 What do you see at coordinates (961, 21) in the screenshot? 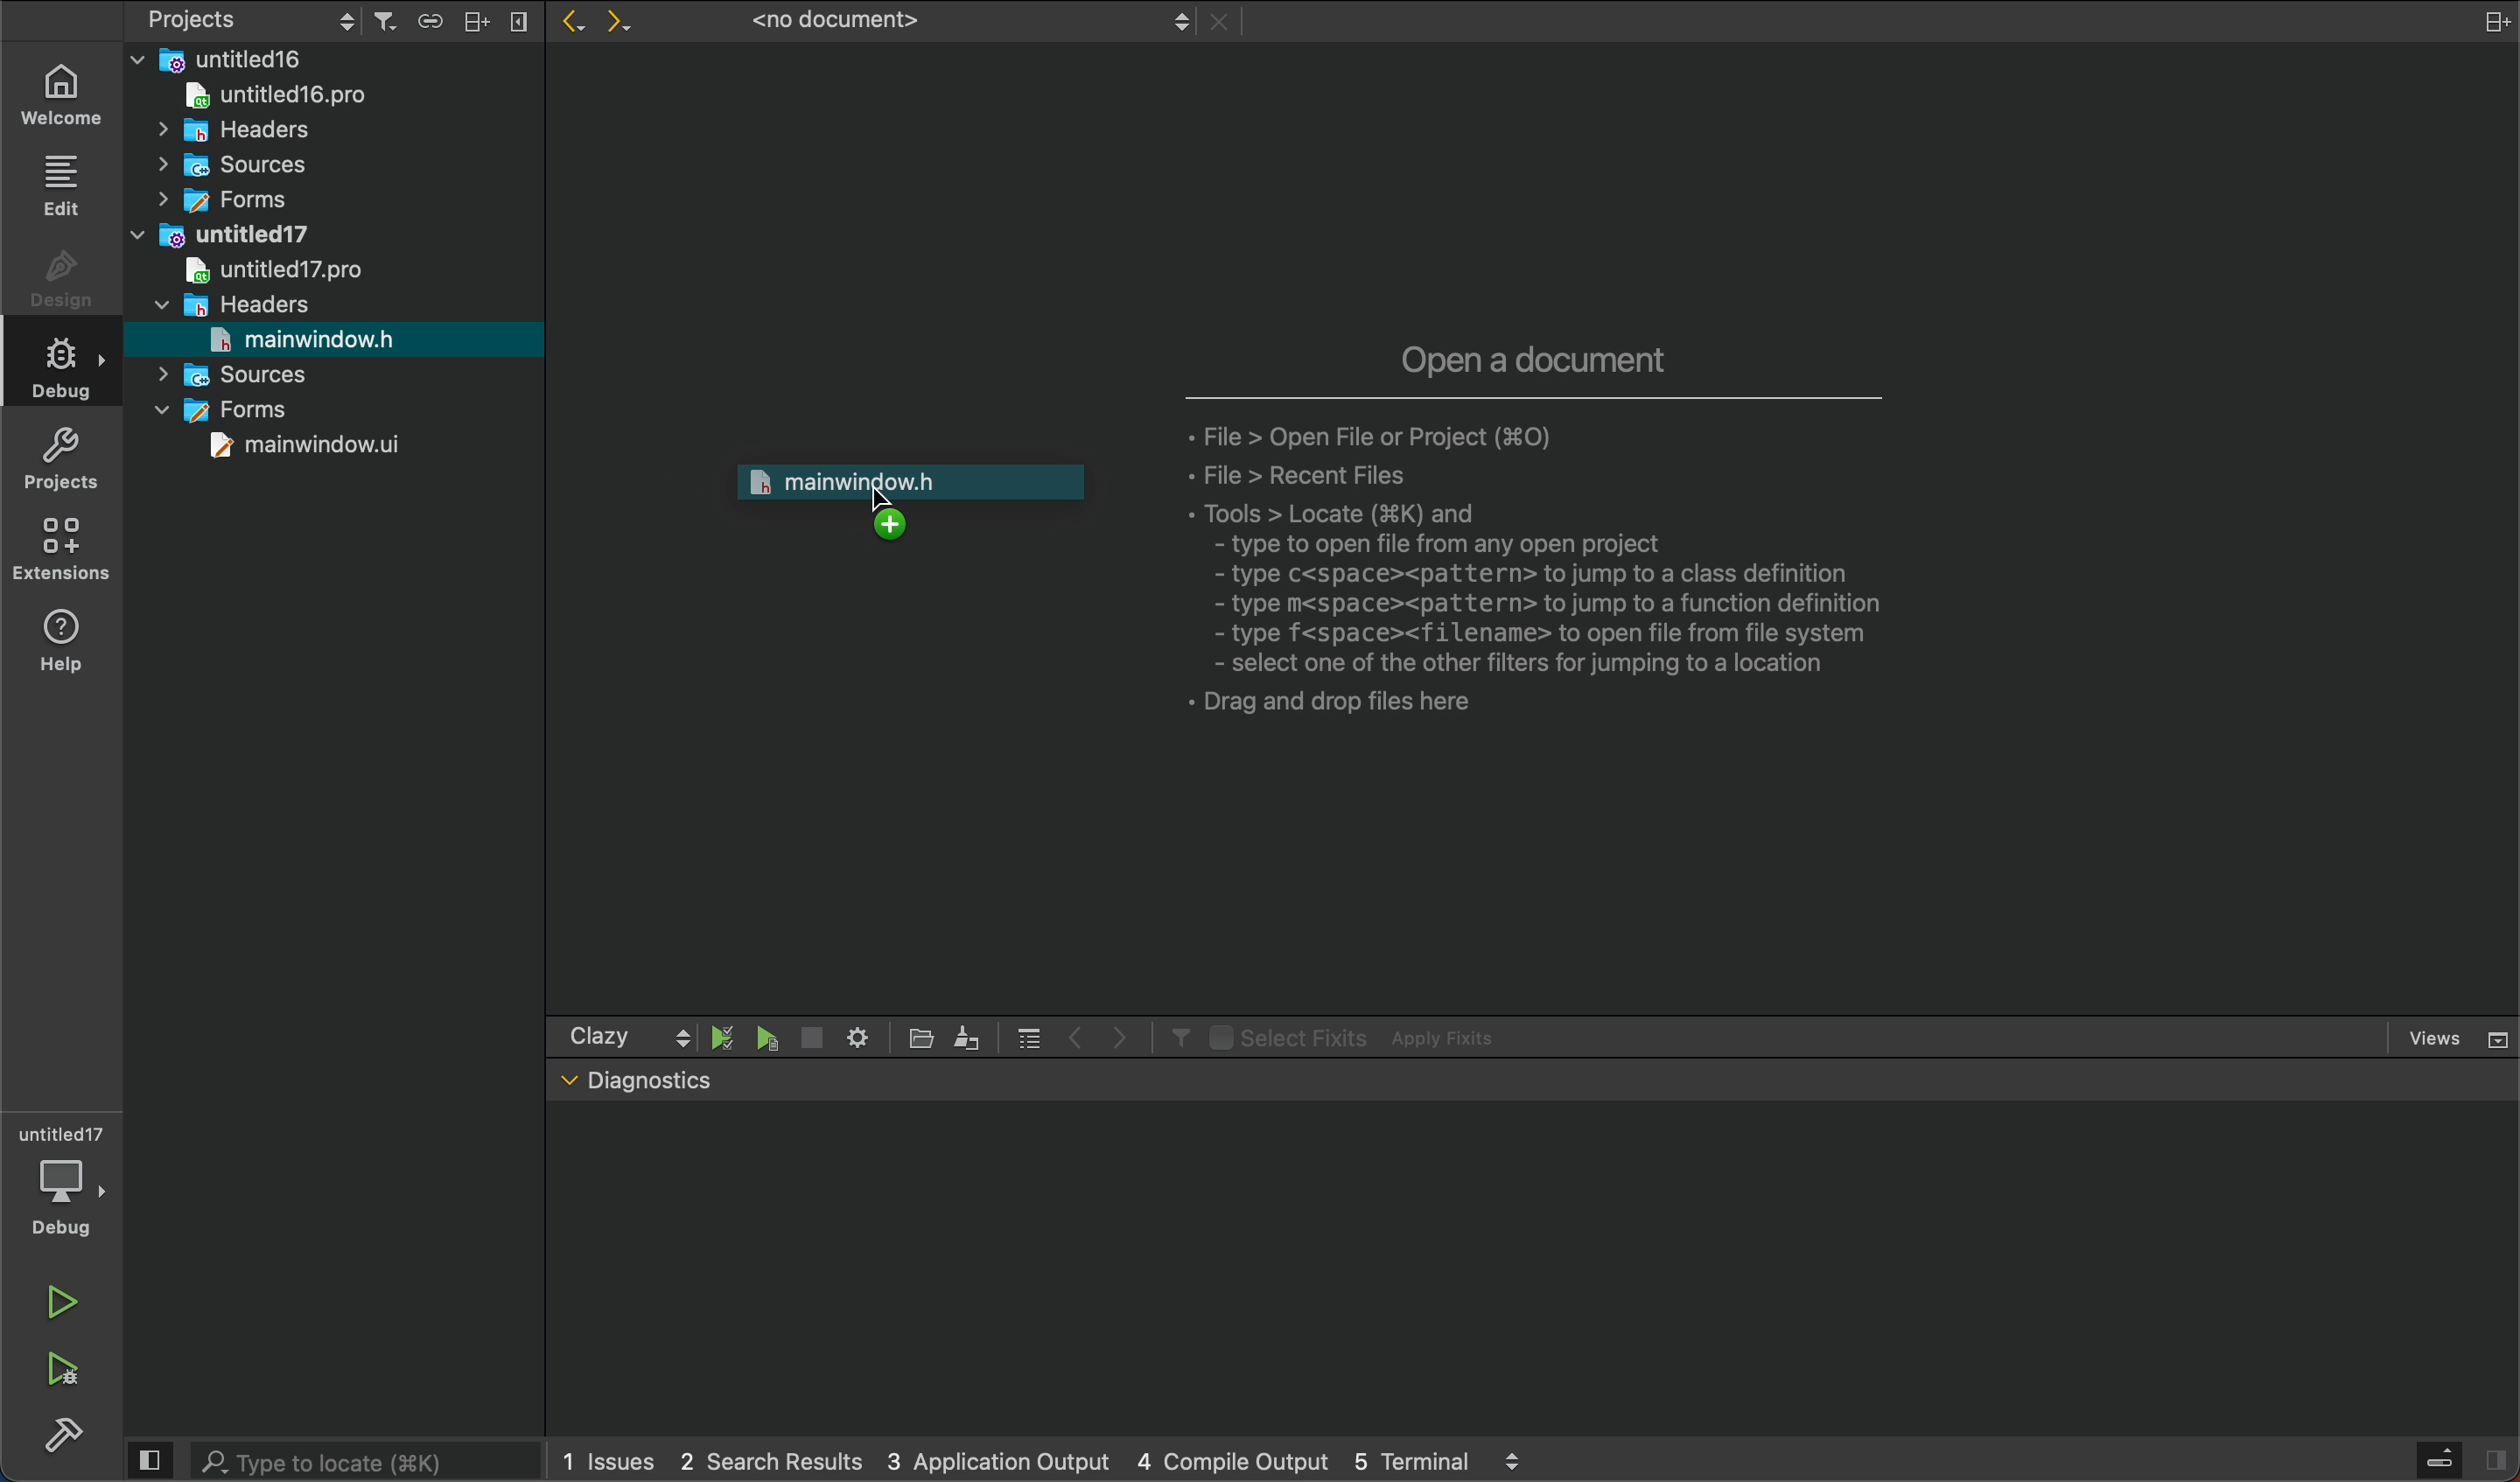
I see `<no document>` at bounding box center [961, 21].